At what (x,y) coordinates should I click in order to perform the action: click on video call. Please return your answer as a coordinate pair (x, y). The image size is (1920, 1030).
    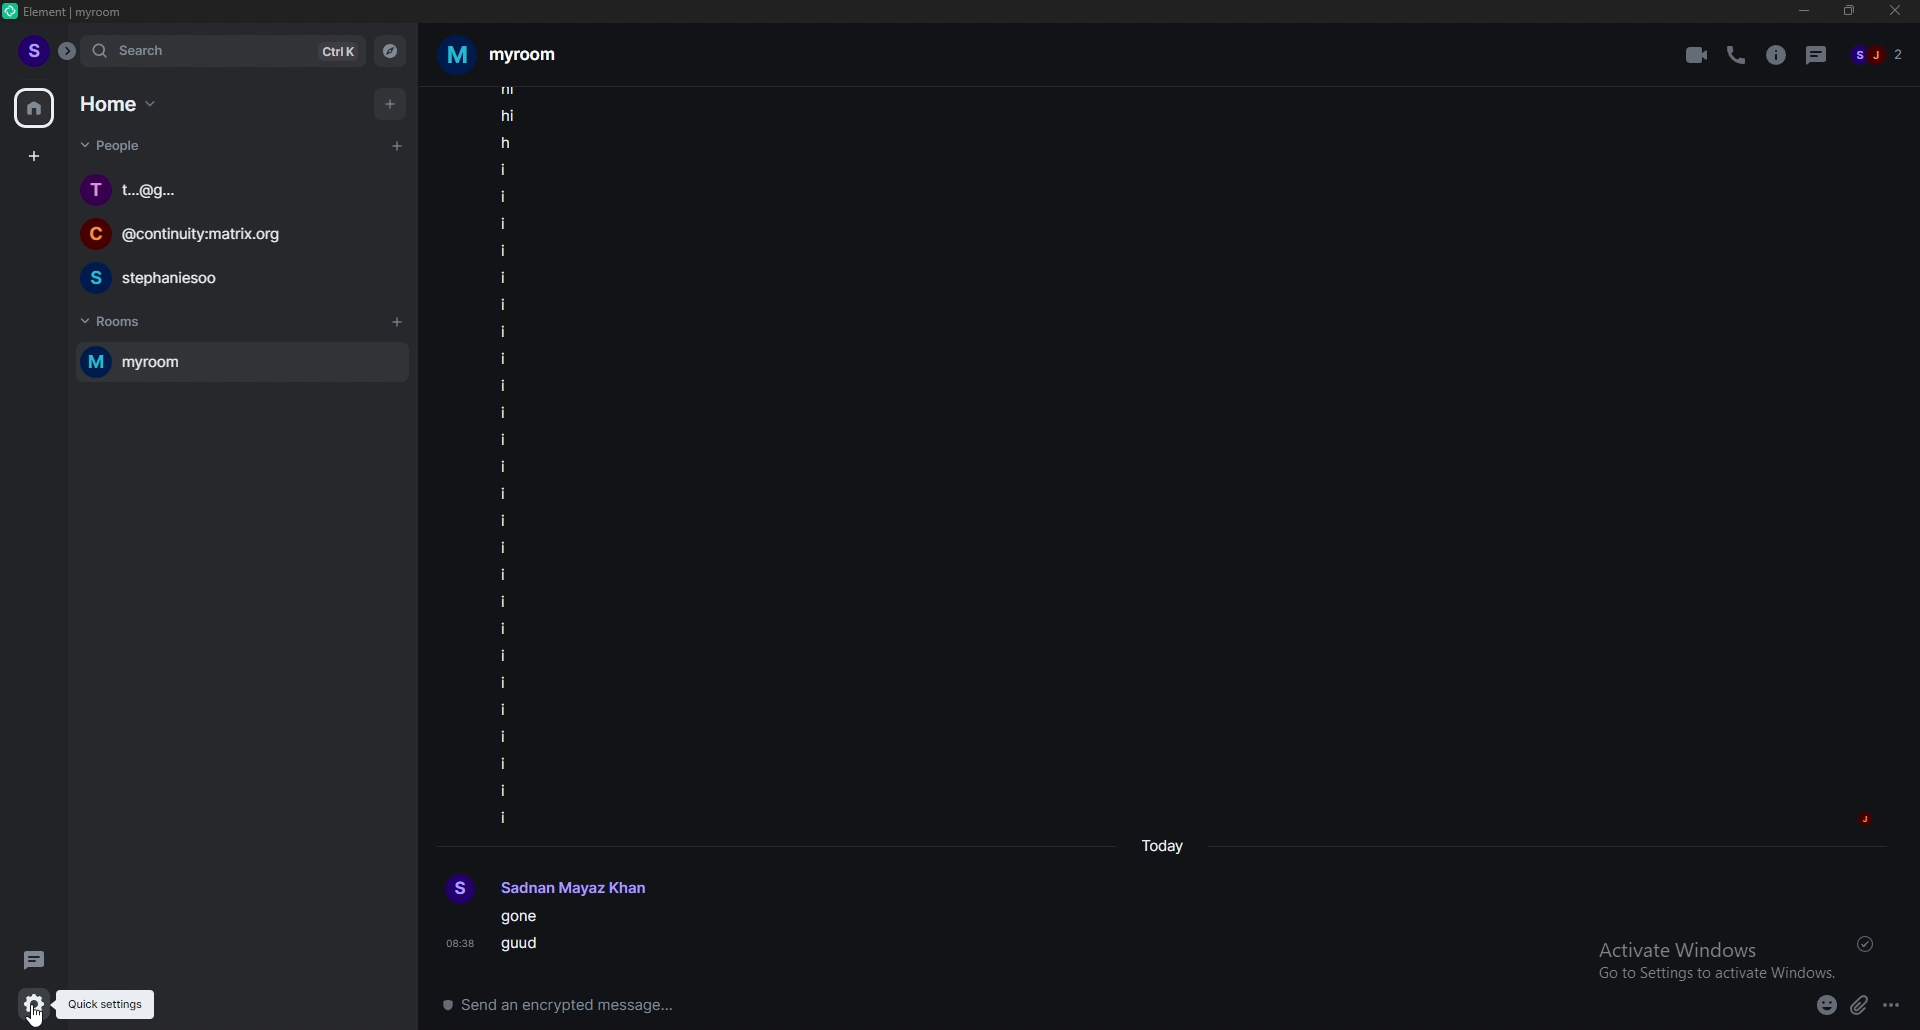
    Looking at the image, I should click on (1697, 55).